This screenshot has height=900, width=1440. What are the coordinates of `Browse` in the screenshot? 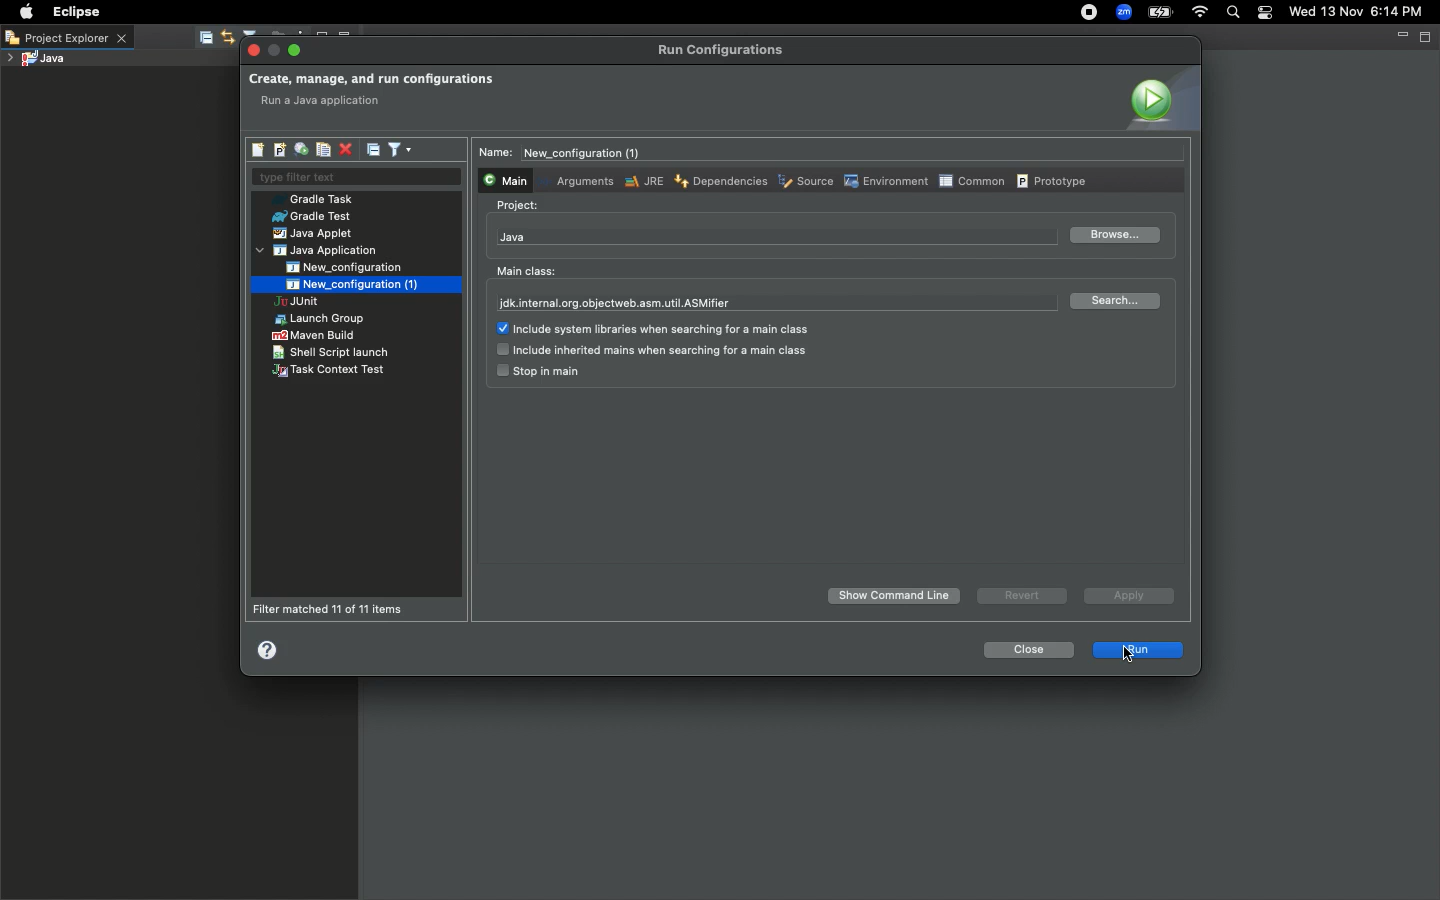 It's located at (1113, 236).